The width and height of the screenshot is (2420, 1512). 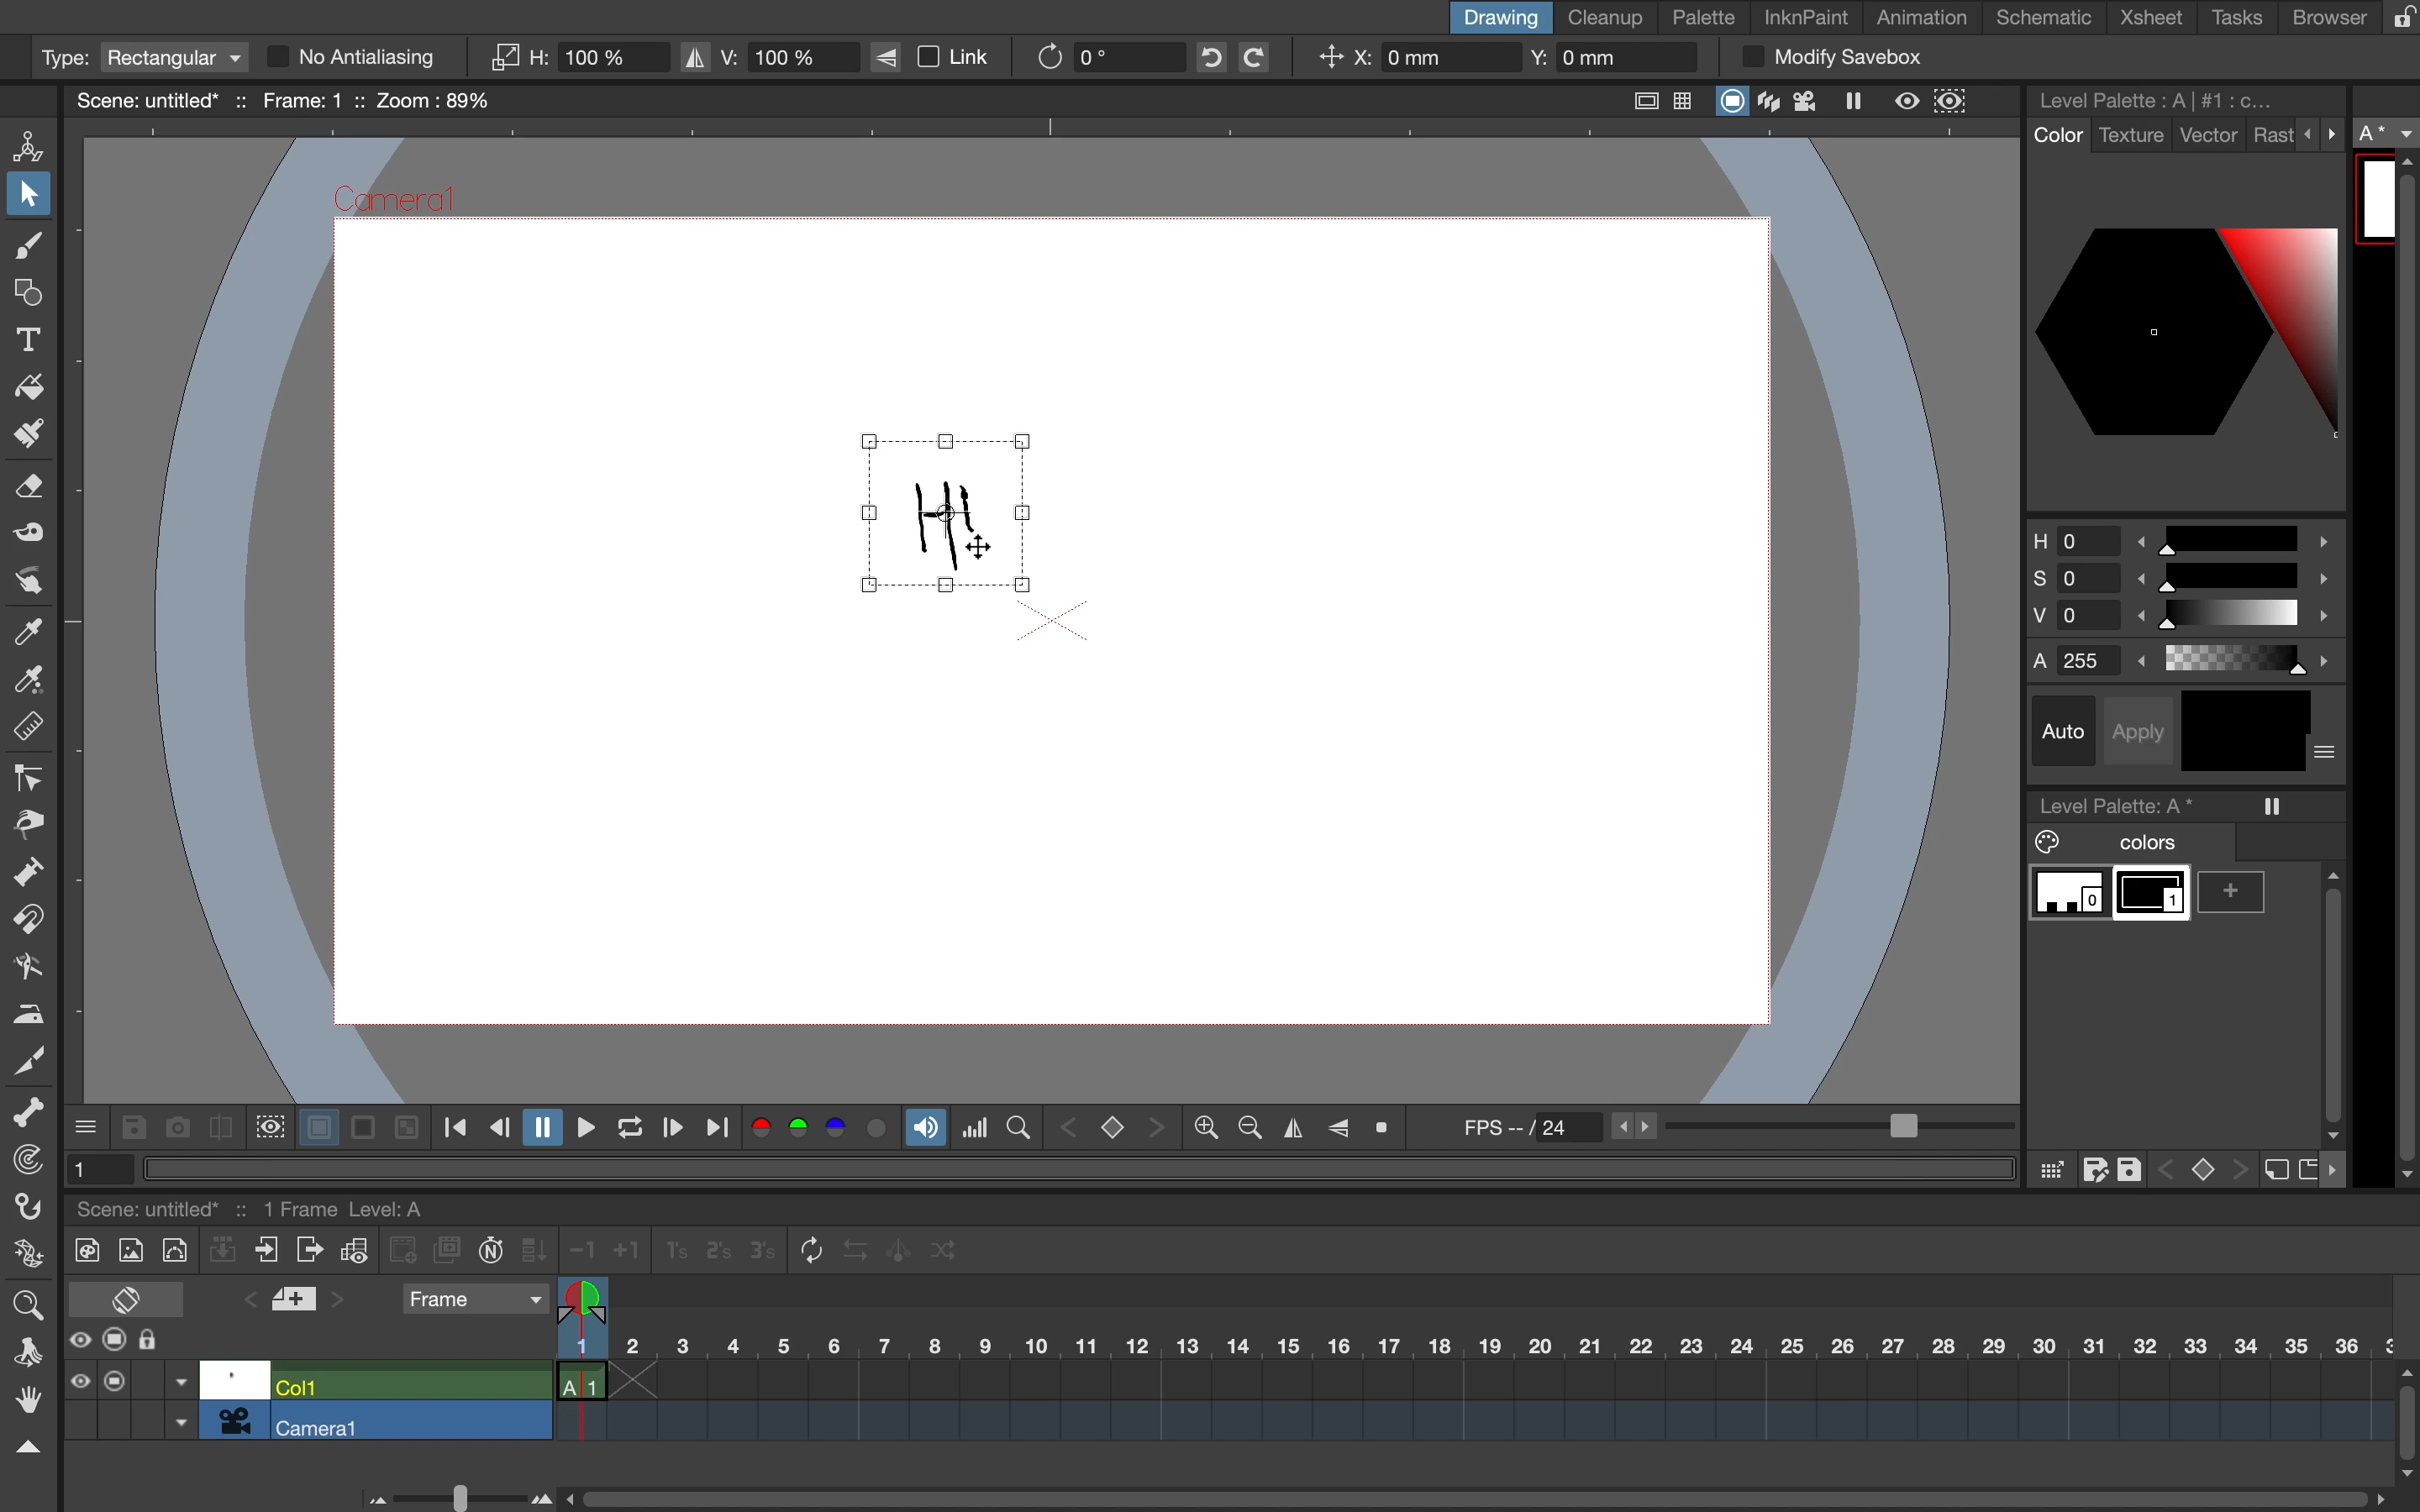 What do you see at coordinates (174, 1248) in the screenshot?
I see `new vector level` at bounding box center [174, 1248].